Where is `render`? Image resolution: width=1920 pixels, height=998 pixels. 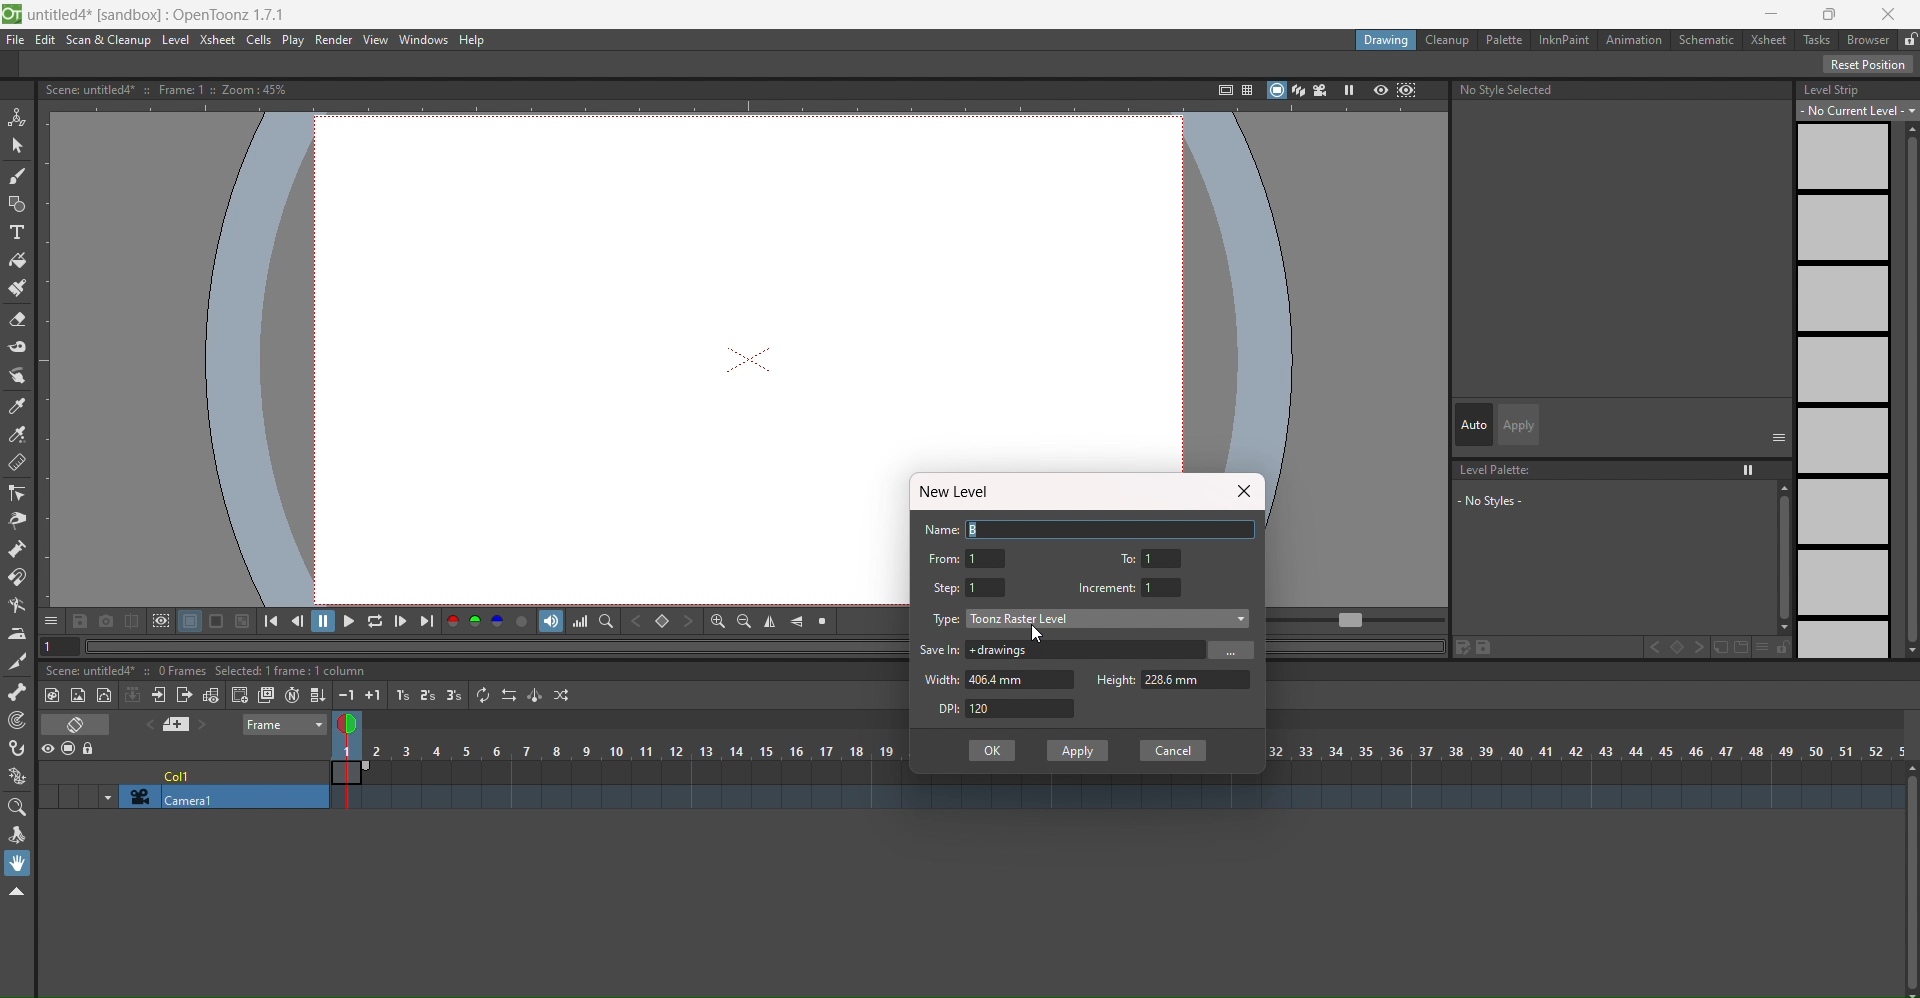
render is located at coordinates (336, 40).